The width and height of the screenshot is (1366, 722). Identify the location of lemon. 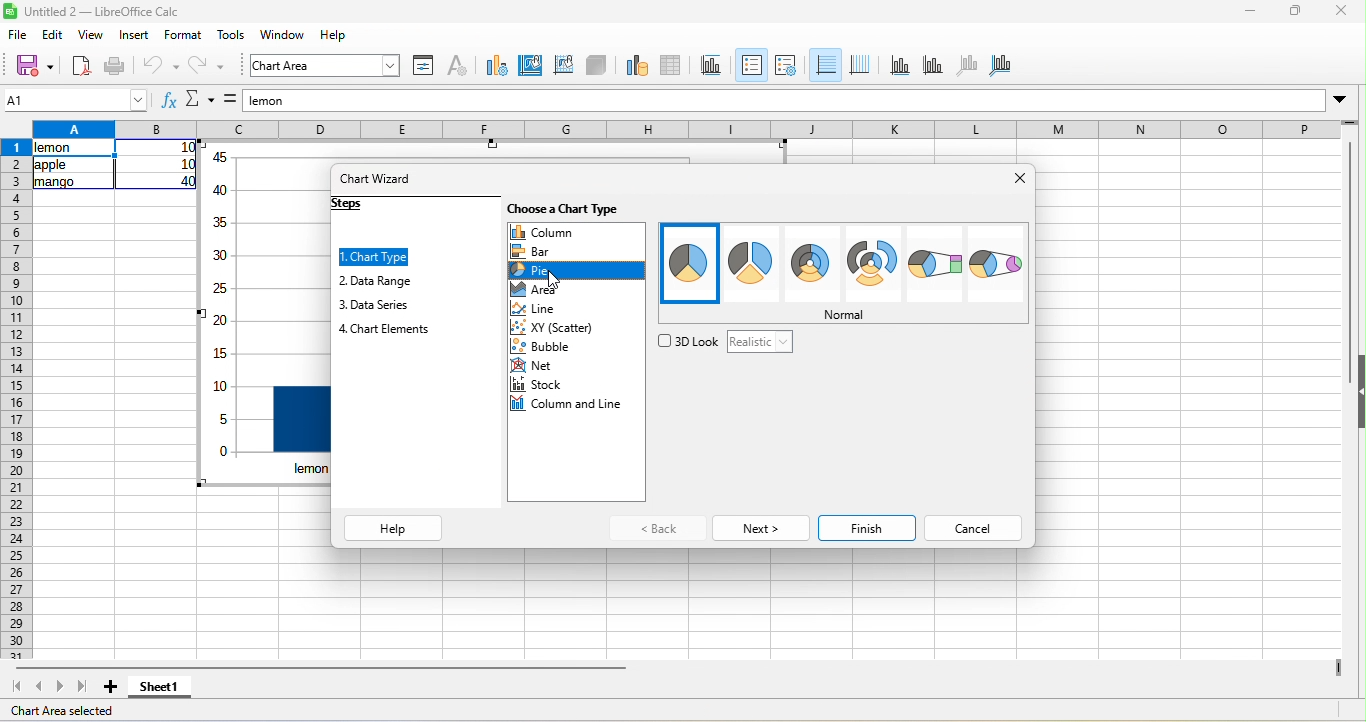
(783, 101).